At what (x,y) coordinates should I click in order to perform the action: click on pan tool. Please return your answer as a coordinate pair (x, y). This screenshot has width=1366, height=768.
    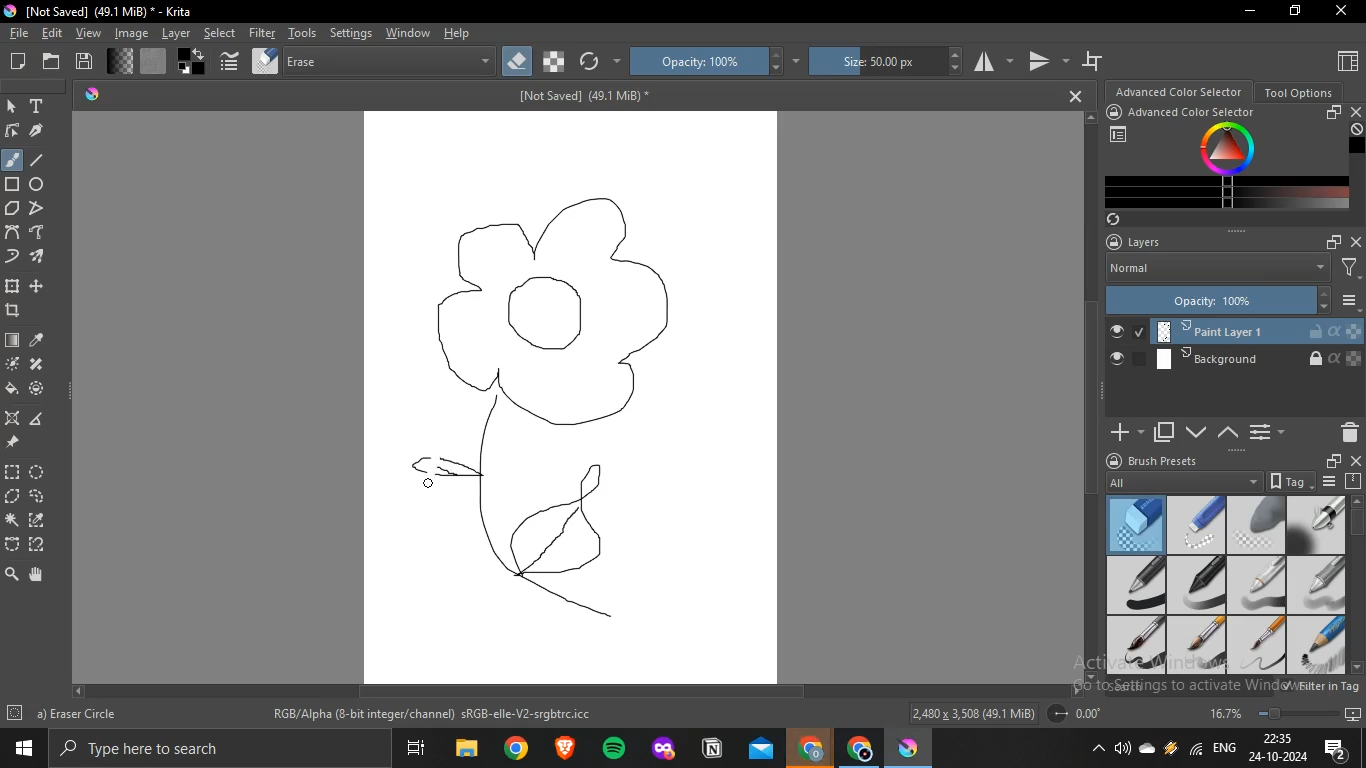
    Looking at the image, I should click on (37, 573).